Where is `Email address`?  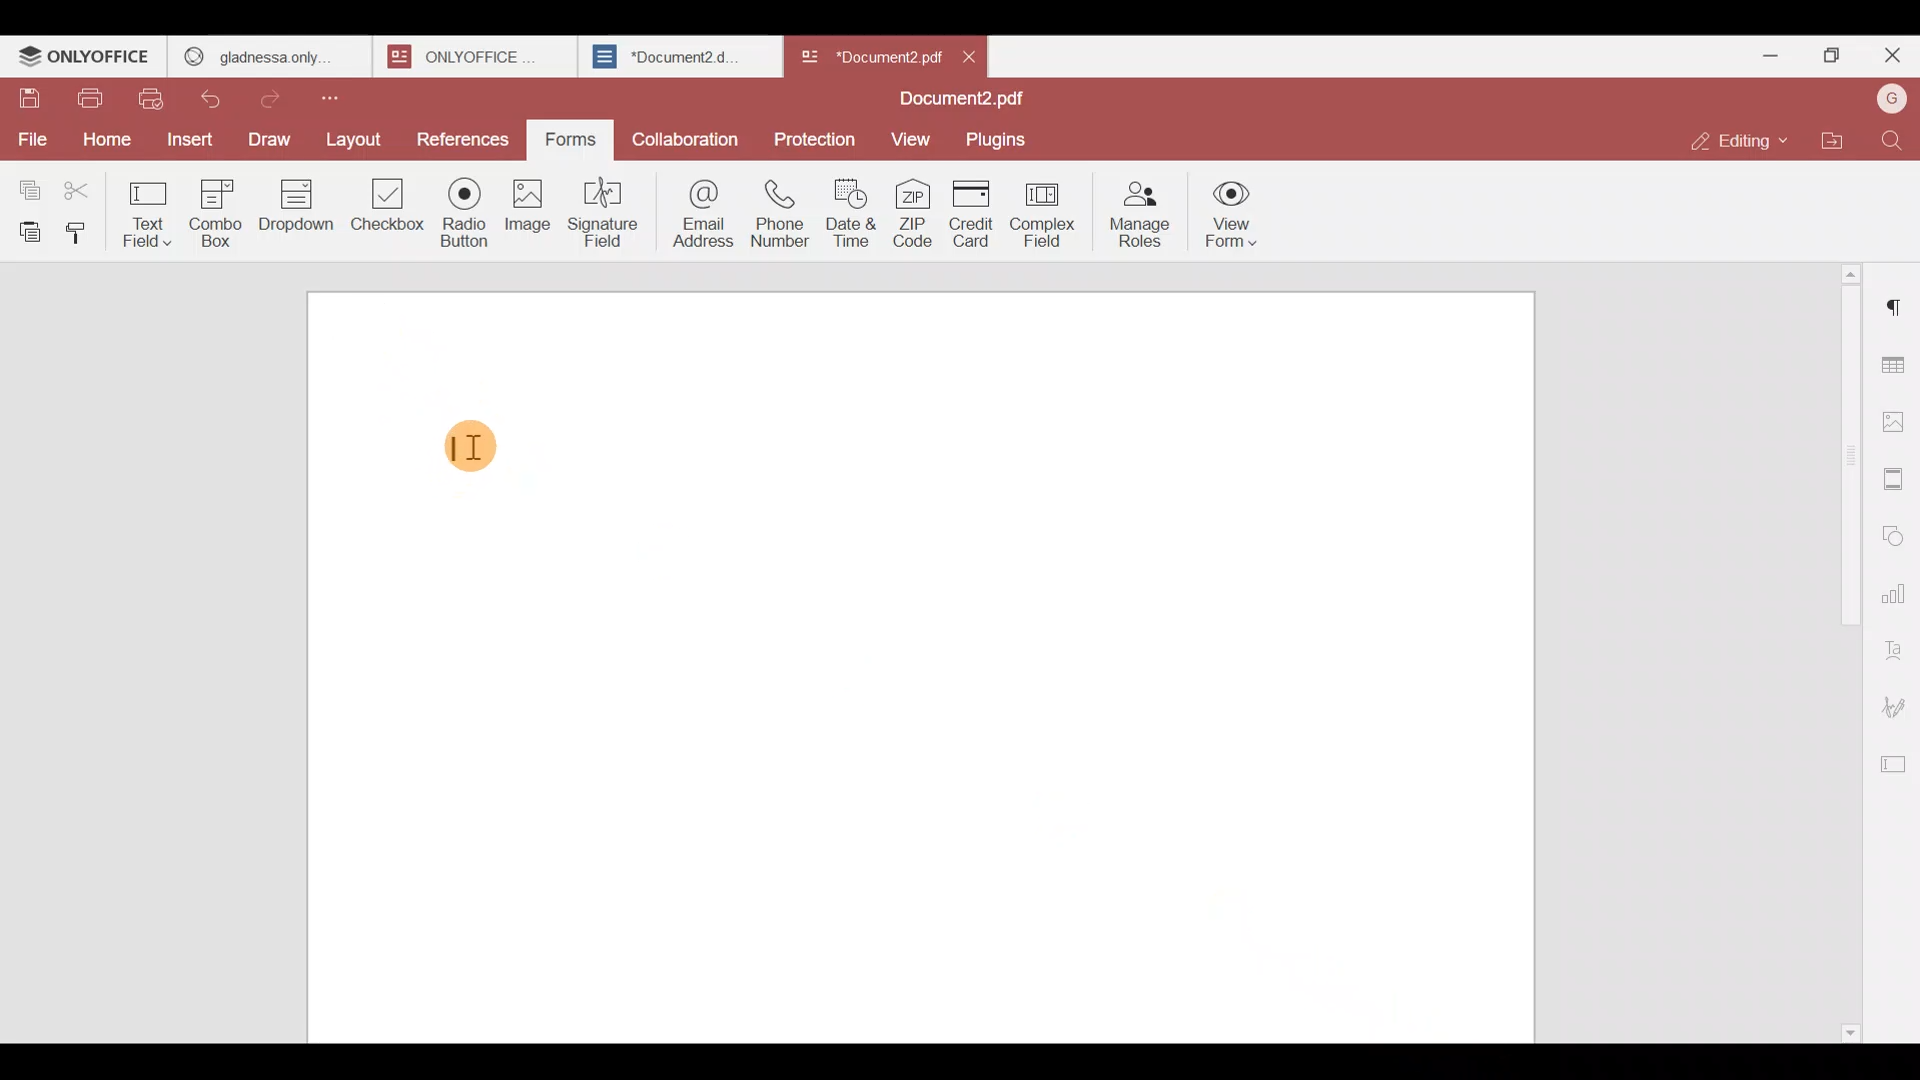
Email address is located at coordinates (700, 211).